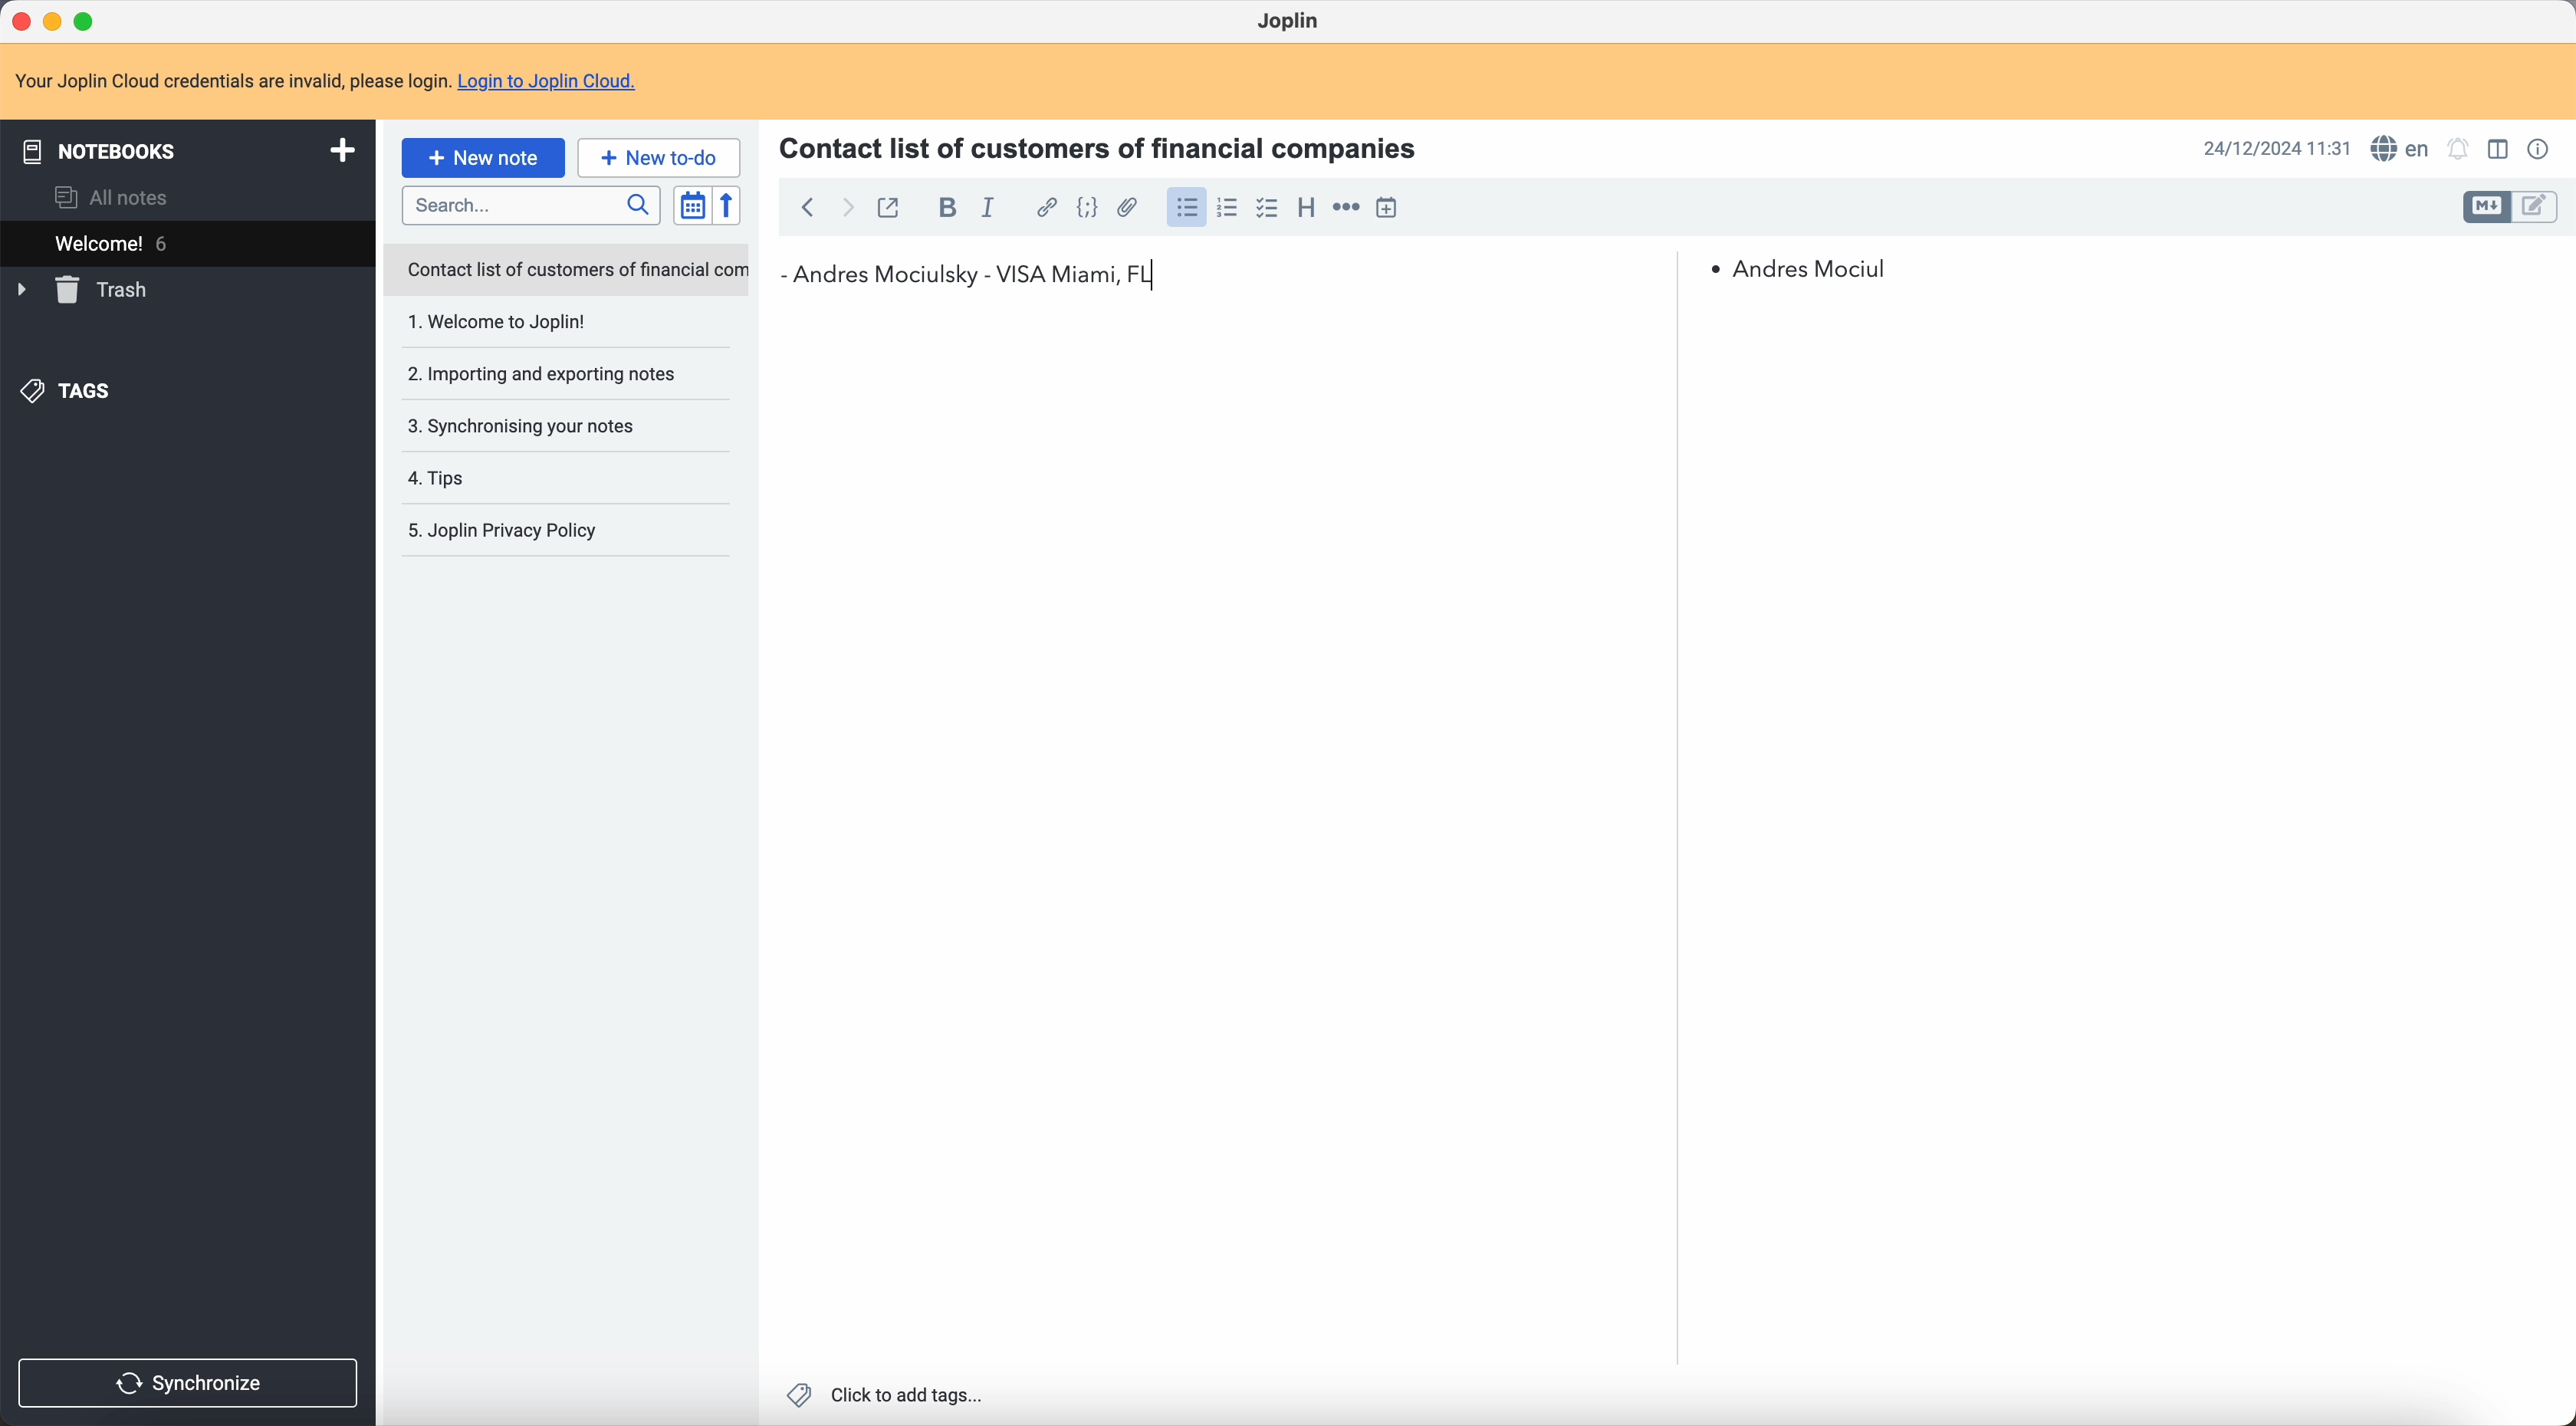 The width and height of the screenshot is (2576, 1426). What do you see at coordinates (662, 156) in the screenshot?
I see `new to-do` at bounding box center [662, 156].